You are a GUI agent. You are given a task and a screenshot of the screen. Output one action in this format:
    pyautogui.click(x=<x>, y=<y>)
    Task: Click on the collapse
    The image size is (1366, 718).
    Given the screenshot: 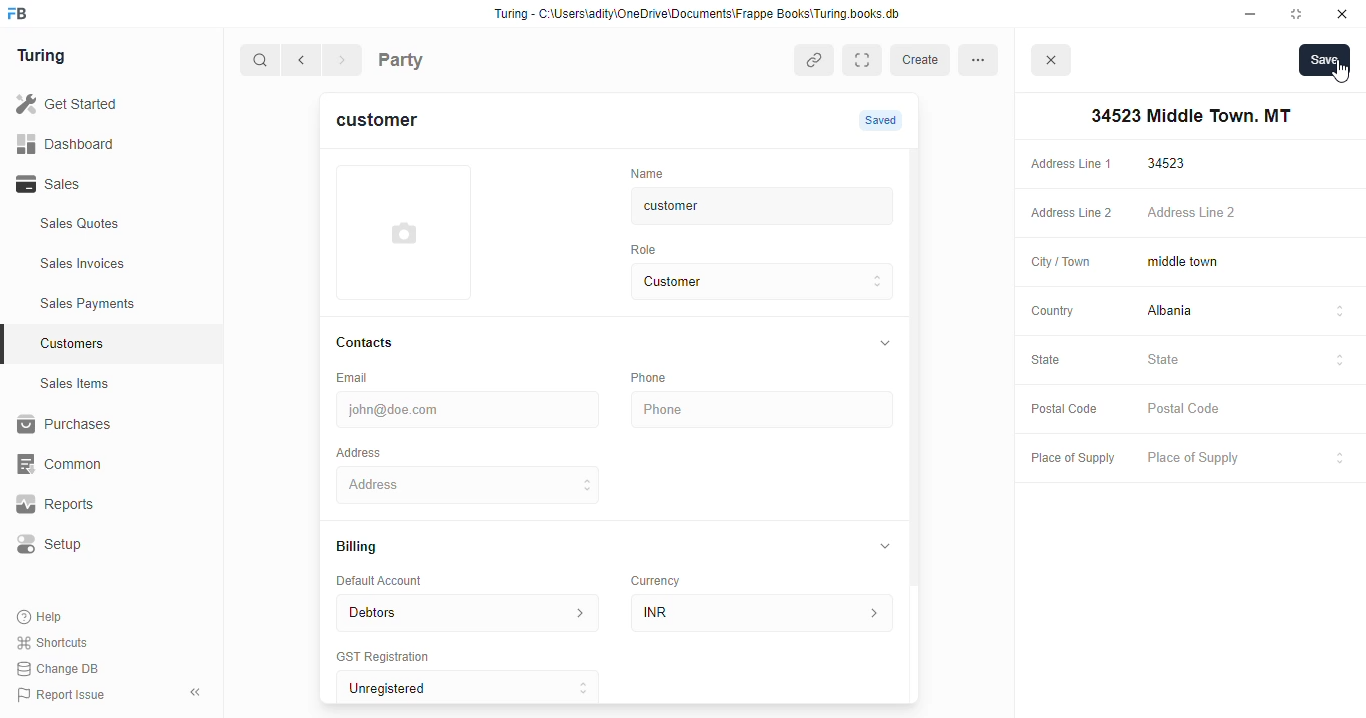 What is the action you would take?
    pyautogui.click(x=883, y=344)
    